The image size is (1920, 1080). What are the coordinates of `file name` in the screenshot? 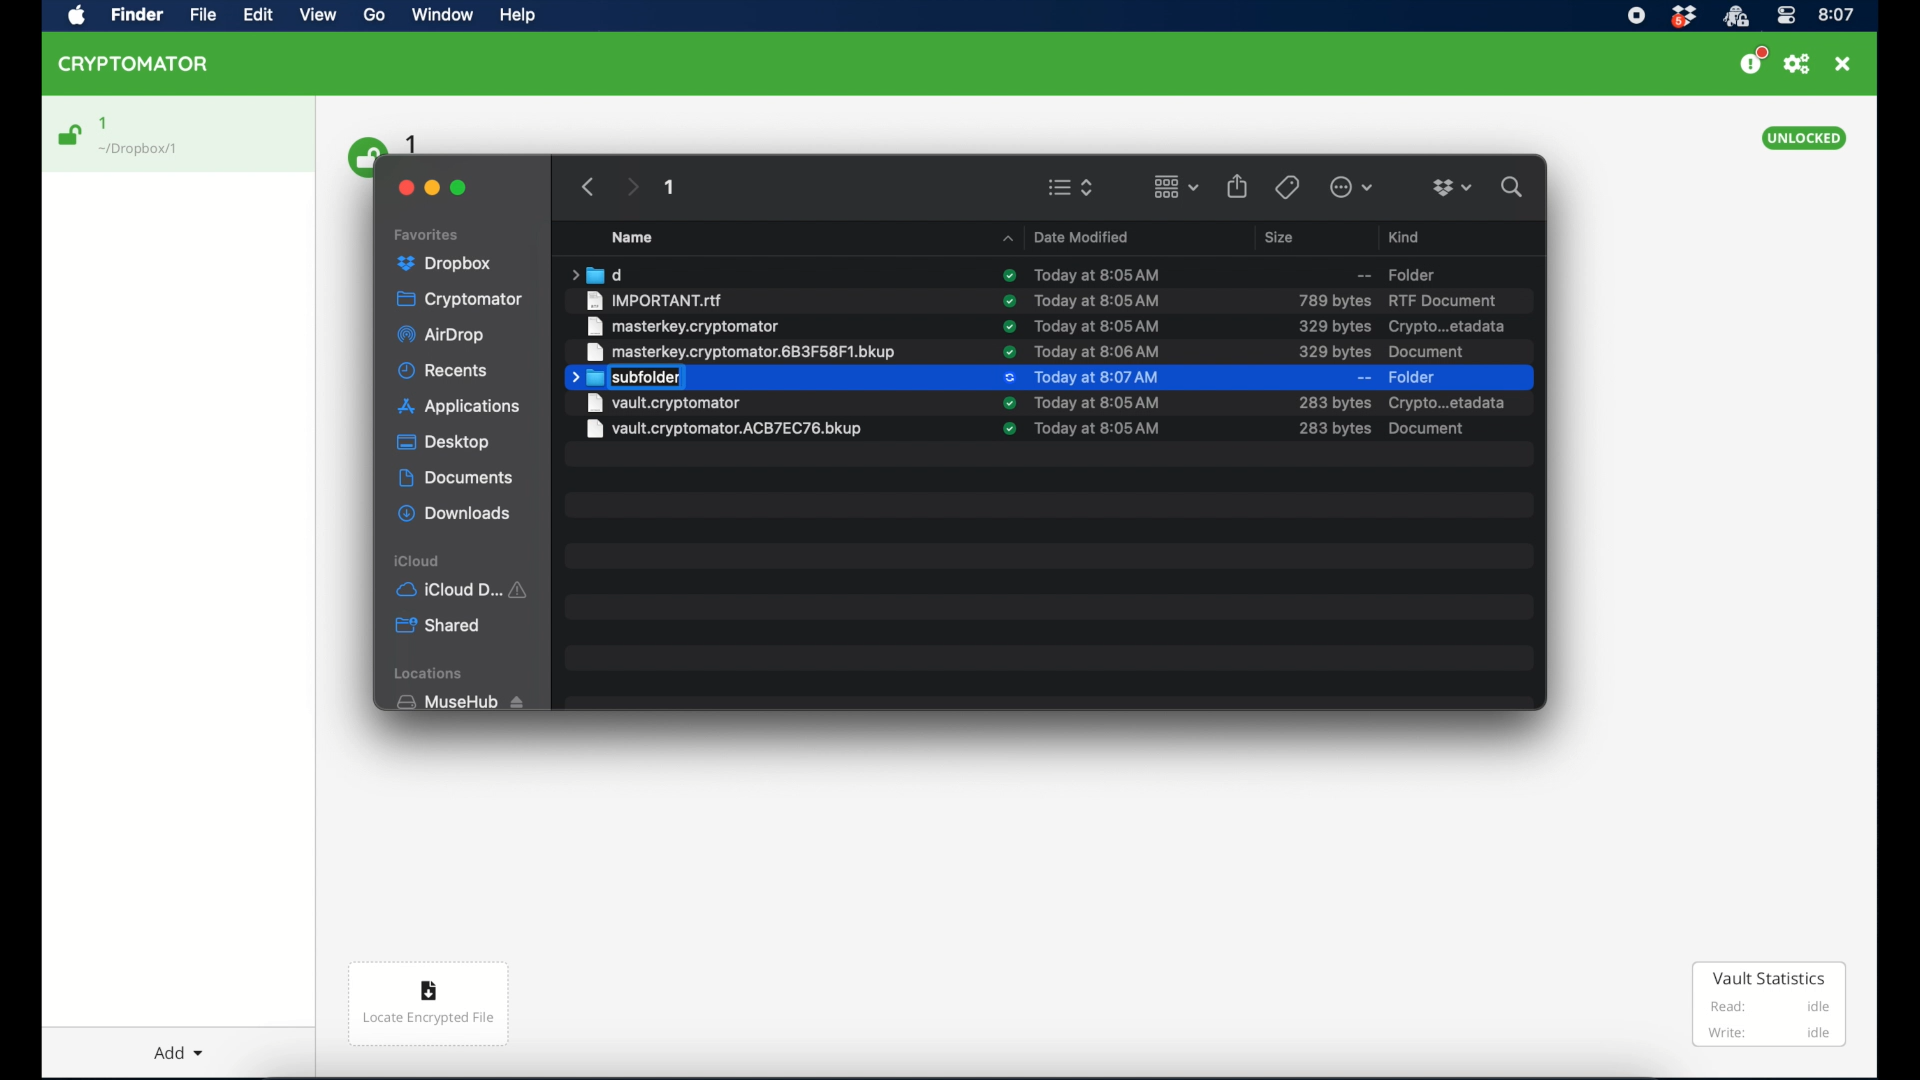 It's located at (739, 351).